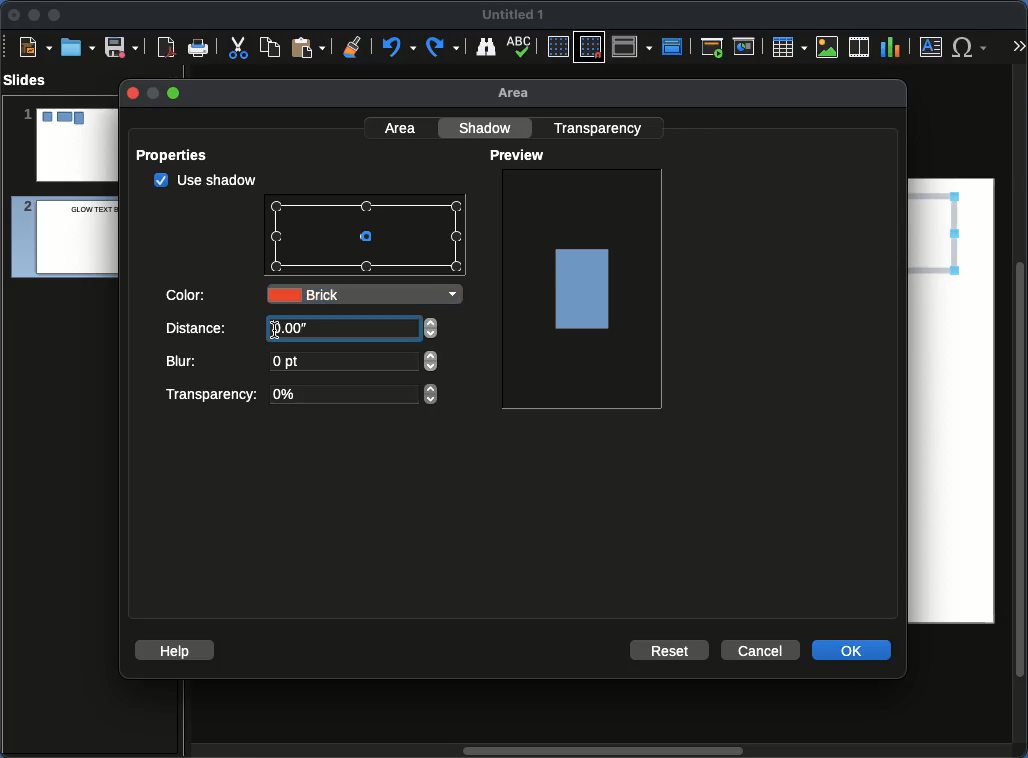  Describe the element at coordinates (521, 48) in the screenshot. I see `Spell check` at that location.